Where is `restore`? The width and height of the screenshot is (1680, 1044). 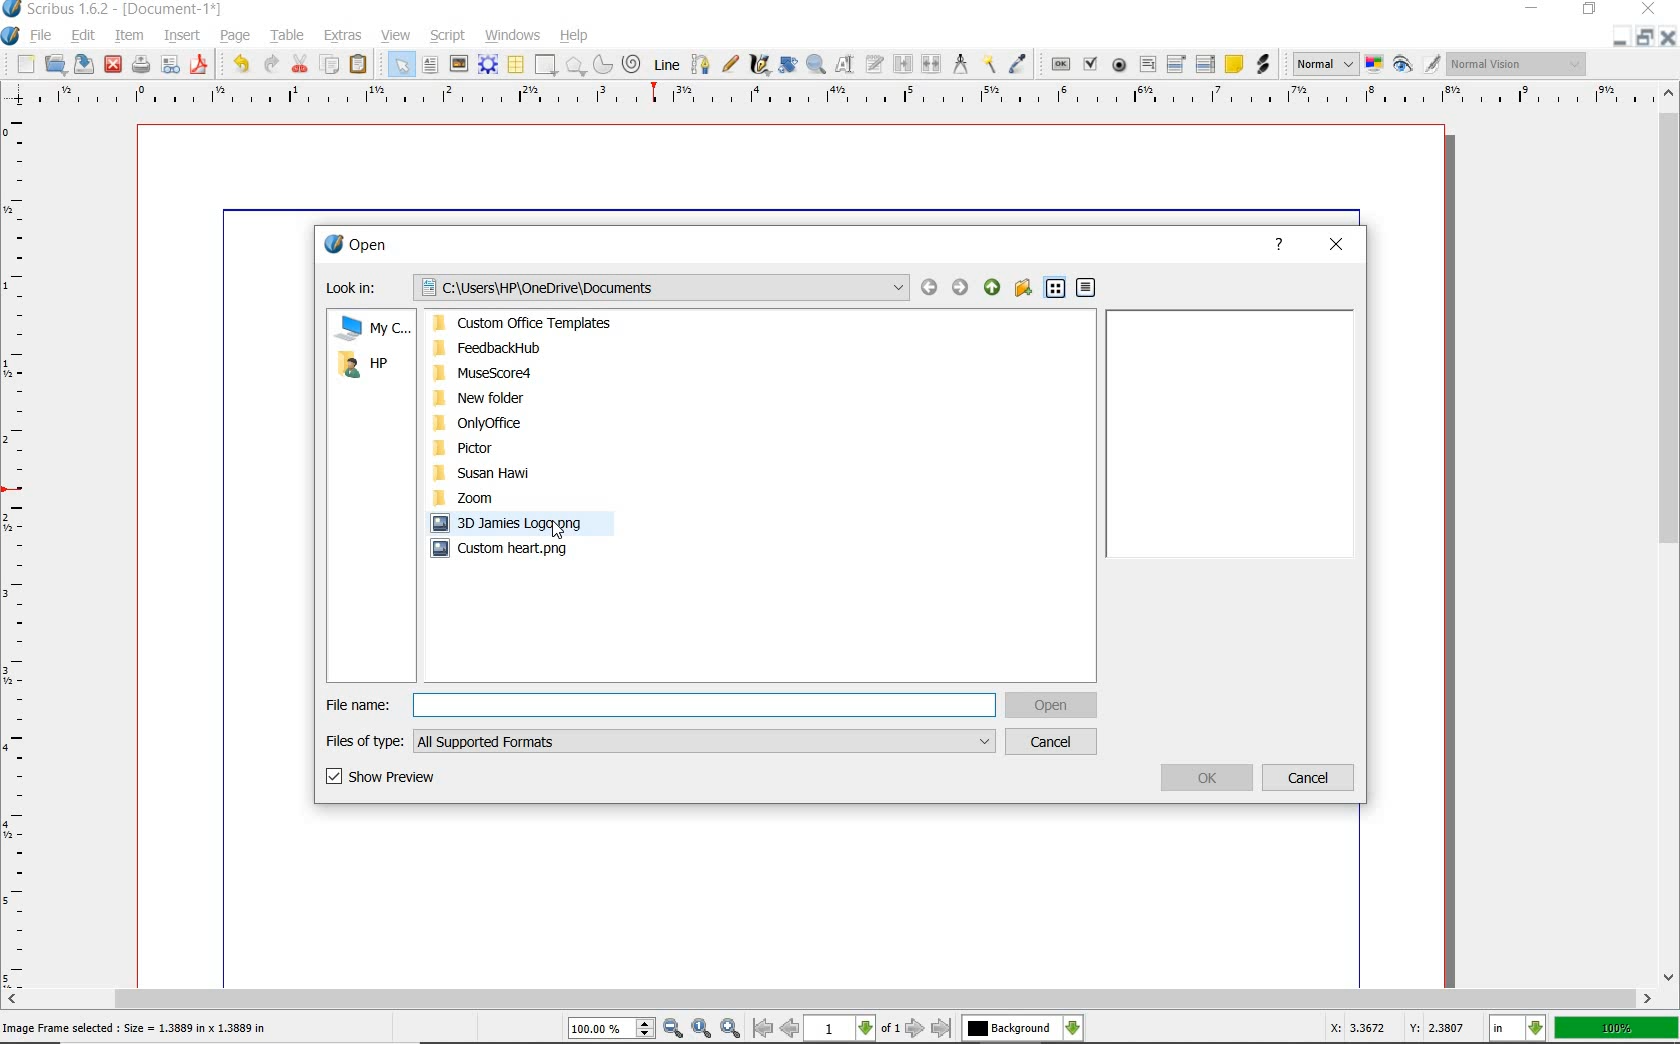
restore is located at coordinates (1592, 10).